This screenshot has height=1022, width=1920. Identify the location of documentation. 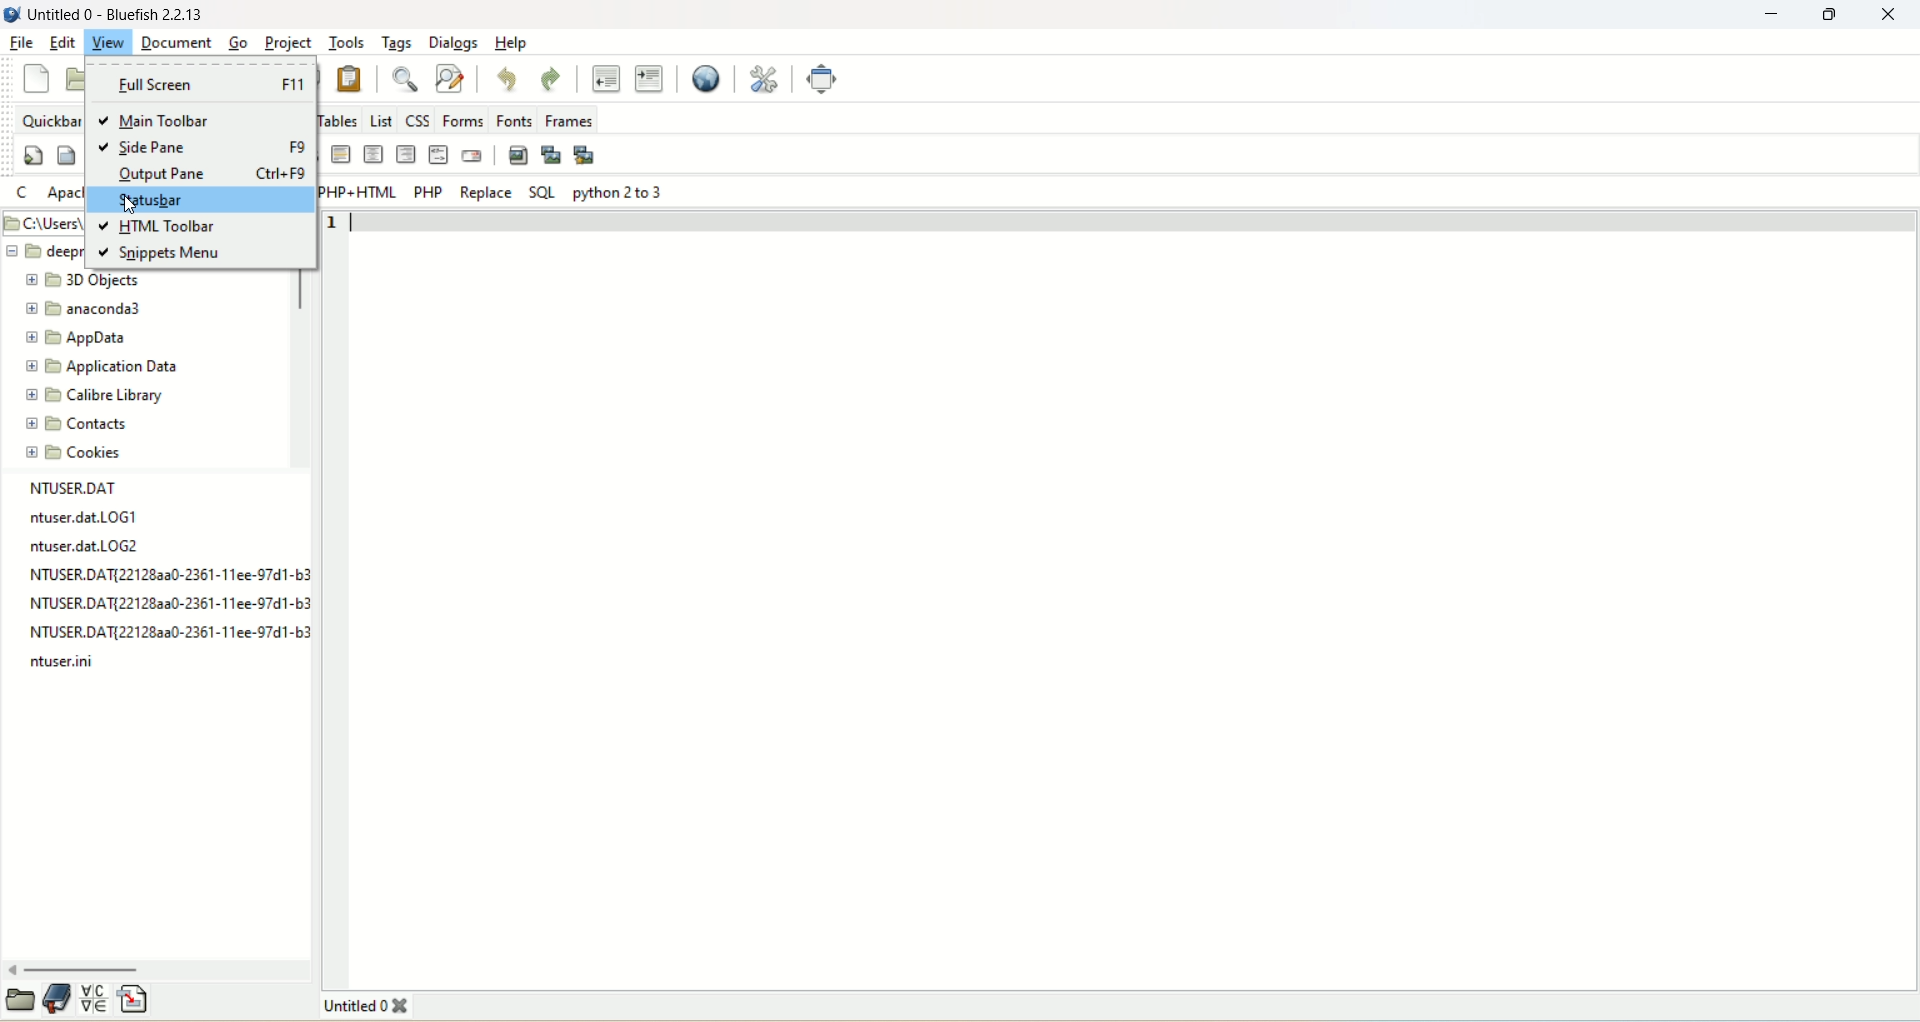
(59, 1001).